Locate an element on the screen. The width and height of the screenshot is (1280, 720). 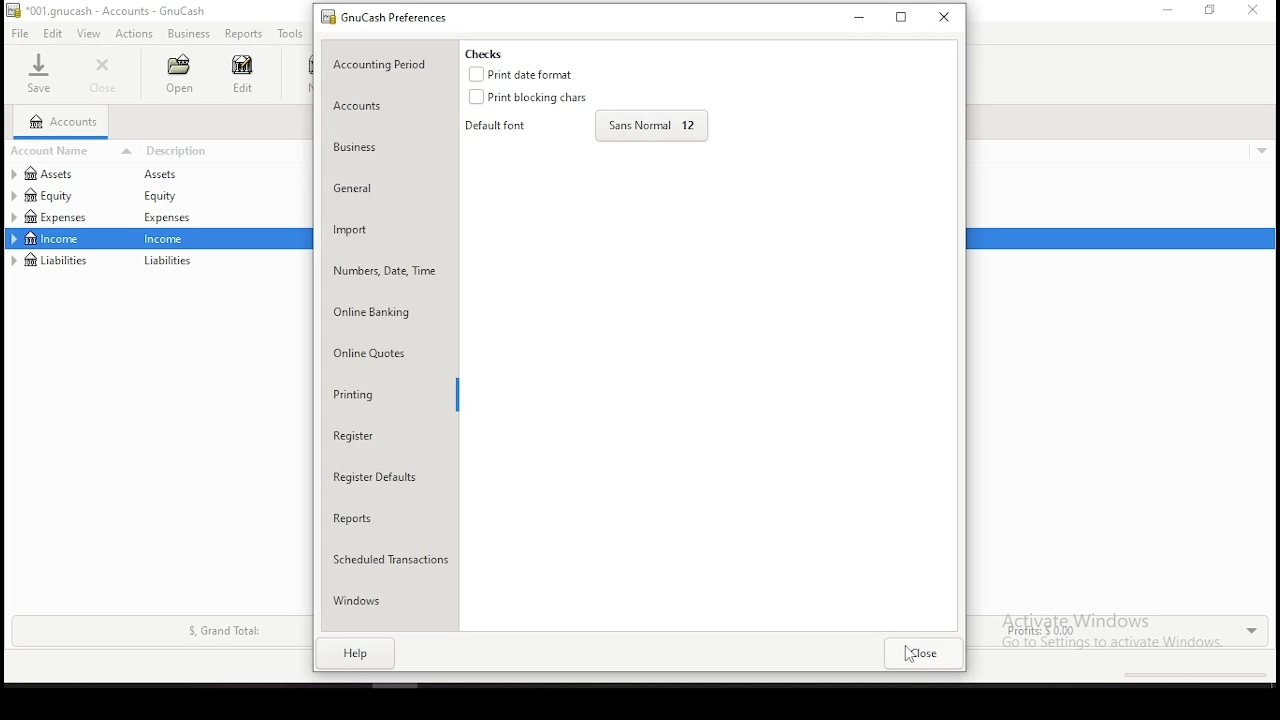
reports is located at coordinates (243, 34).